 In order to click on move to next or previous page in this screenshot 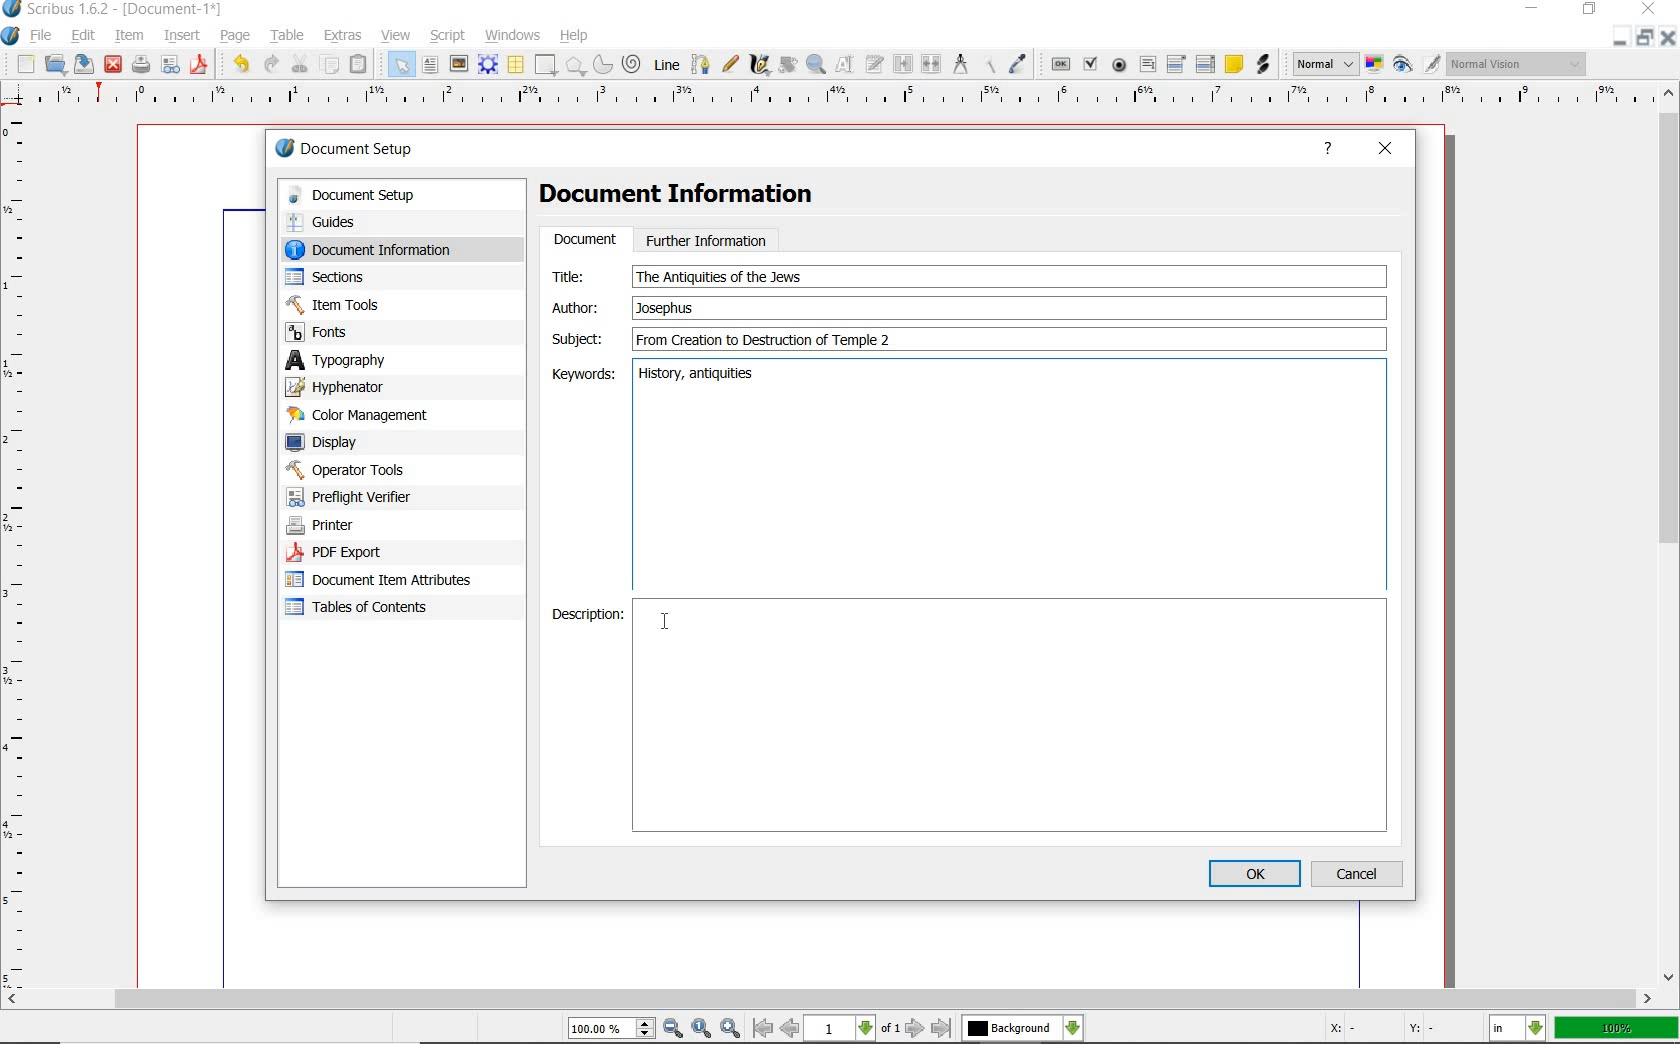, I will do `click(854, 1029)`.